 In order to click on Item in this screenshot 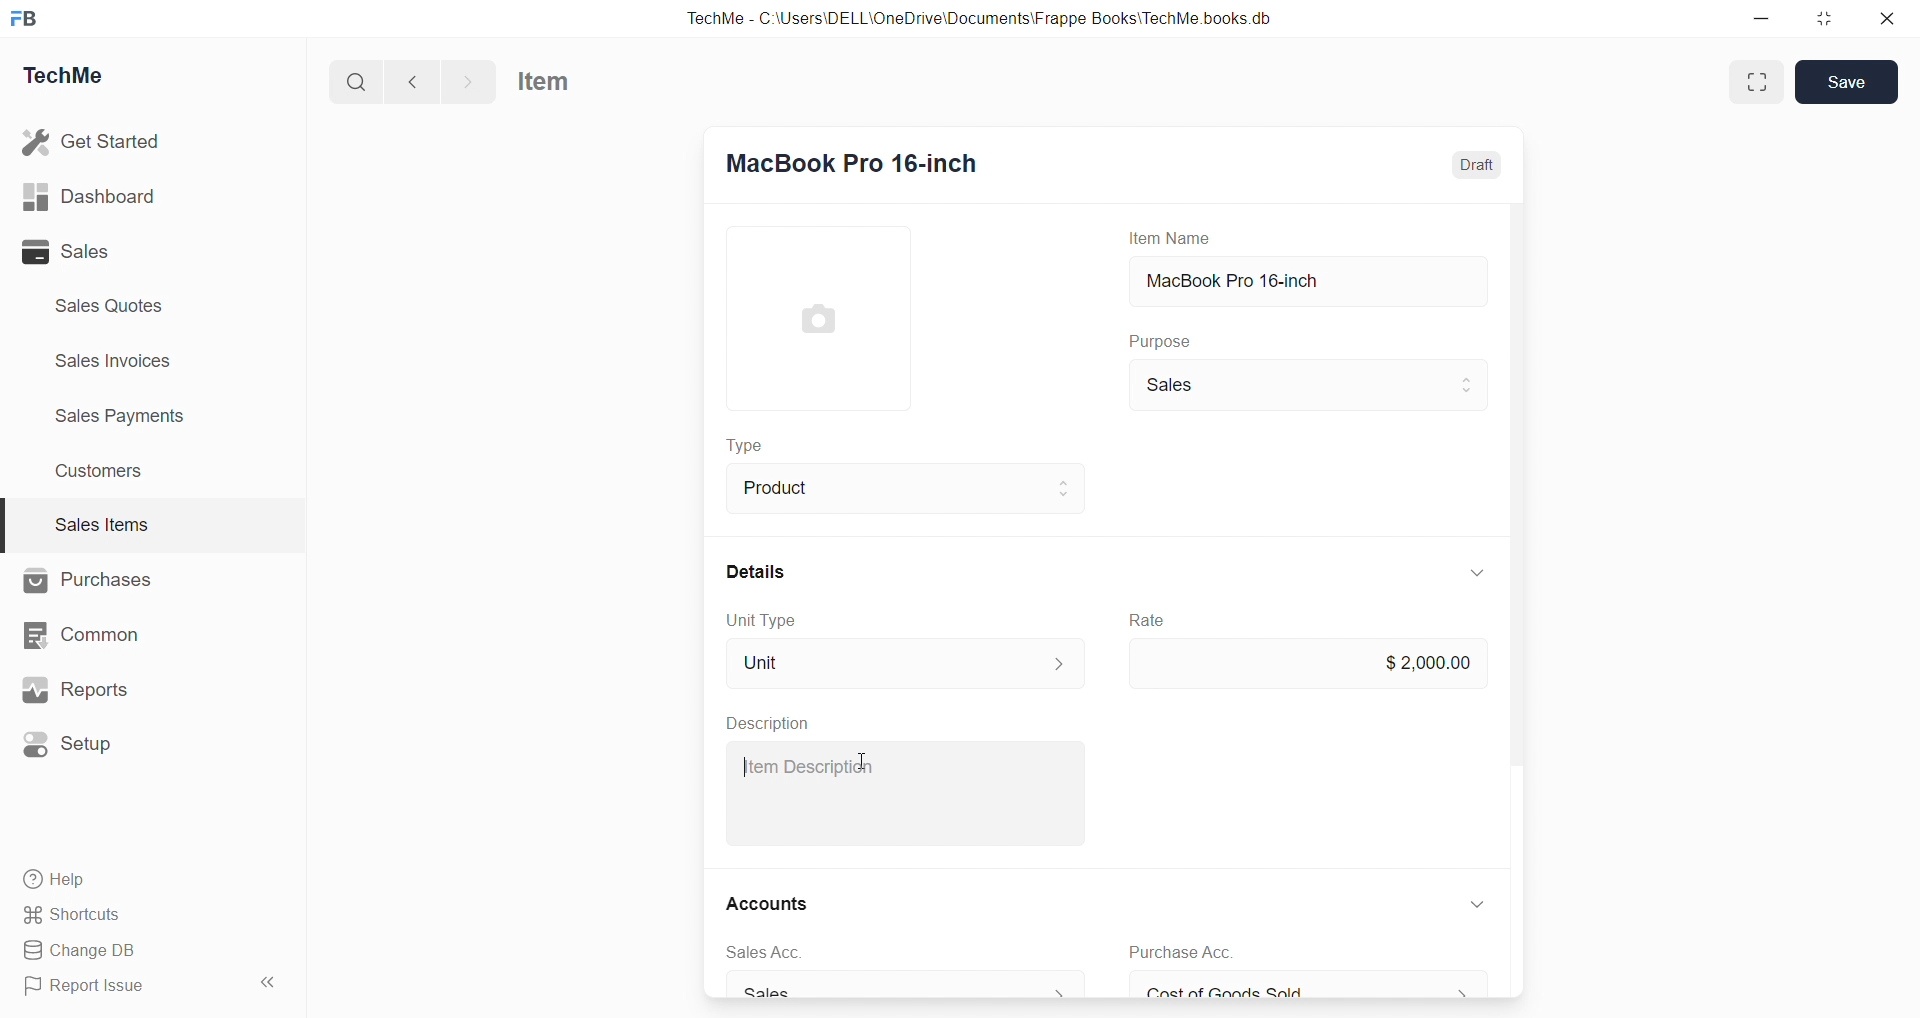, I will do `click(544, 81)`.